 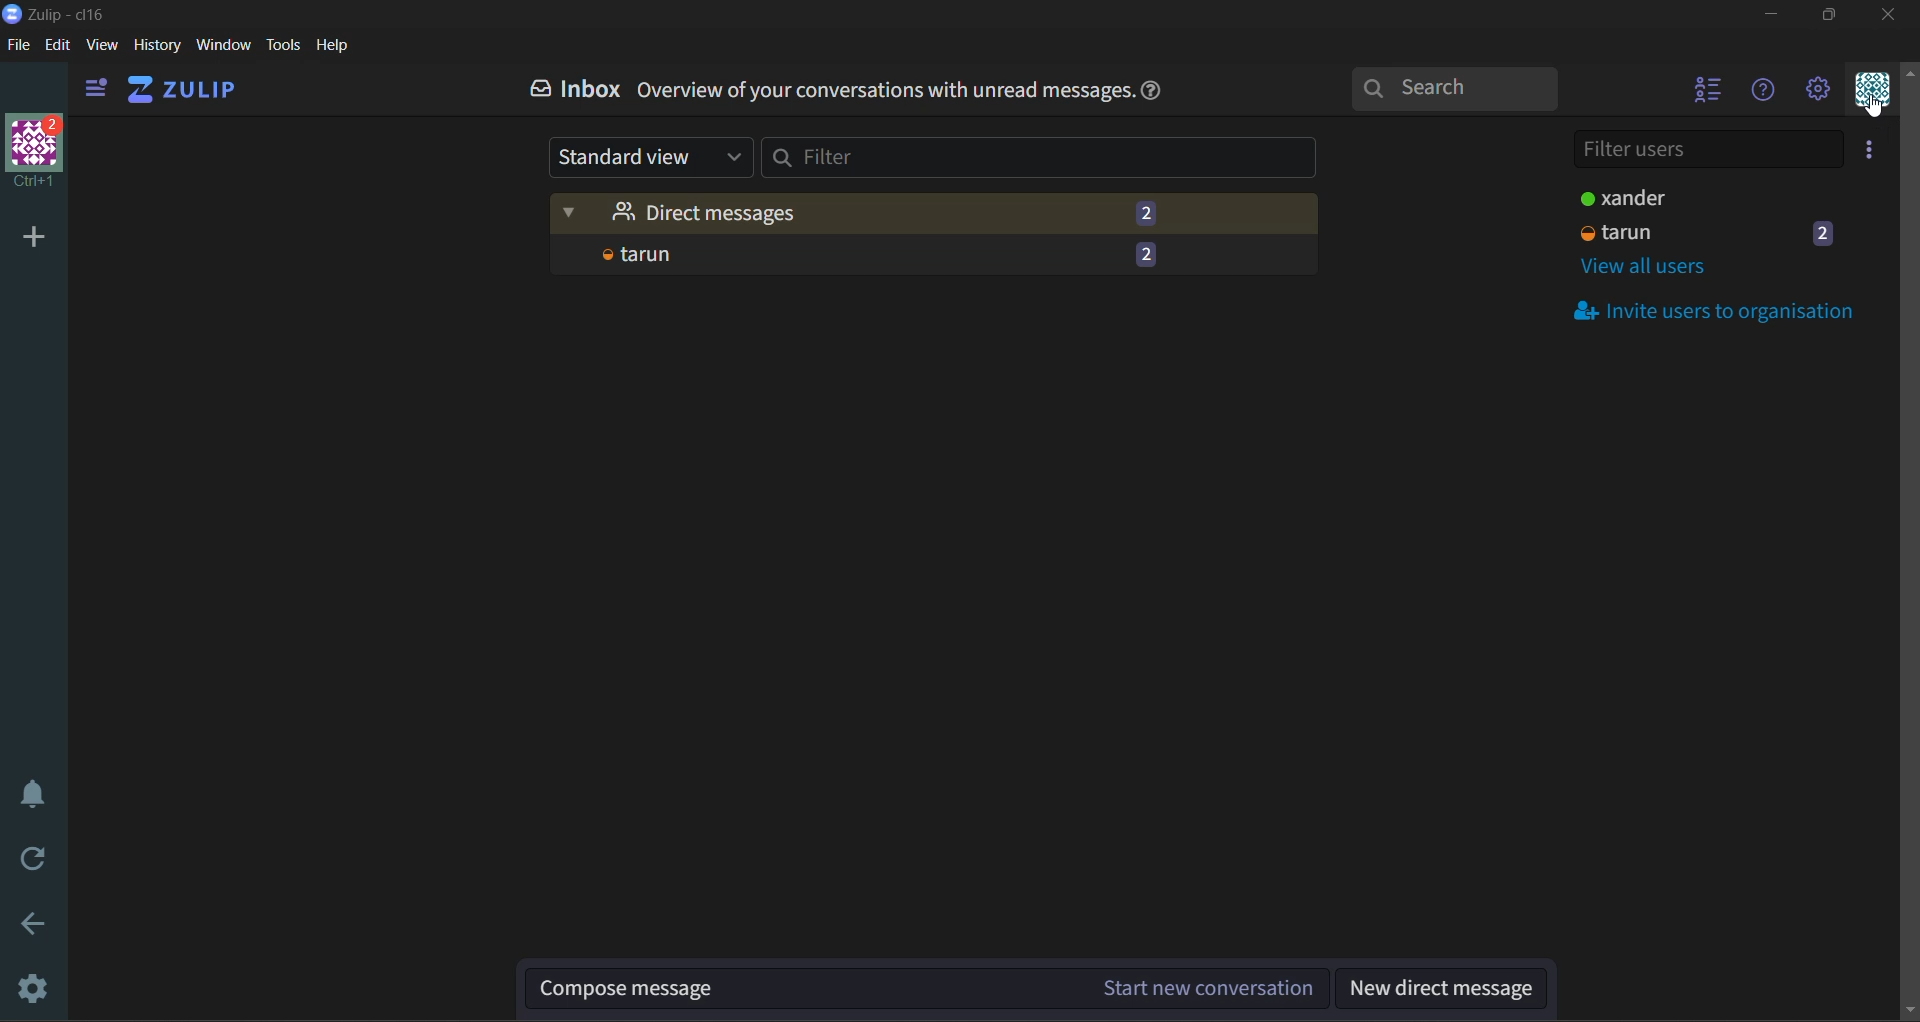 I want to click on search, so click(x=1463, y=90).